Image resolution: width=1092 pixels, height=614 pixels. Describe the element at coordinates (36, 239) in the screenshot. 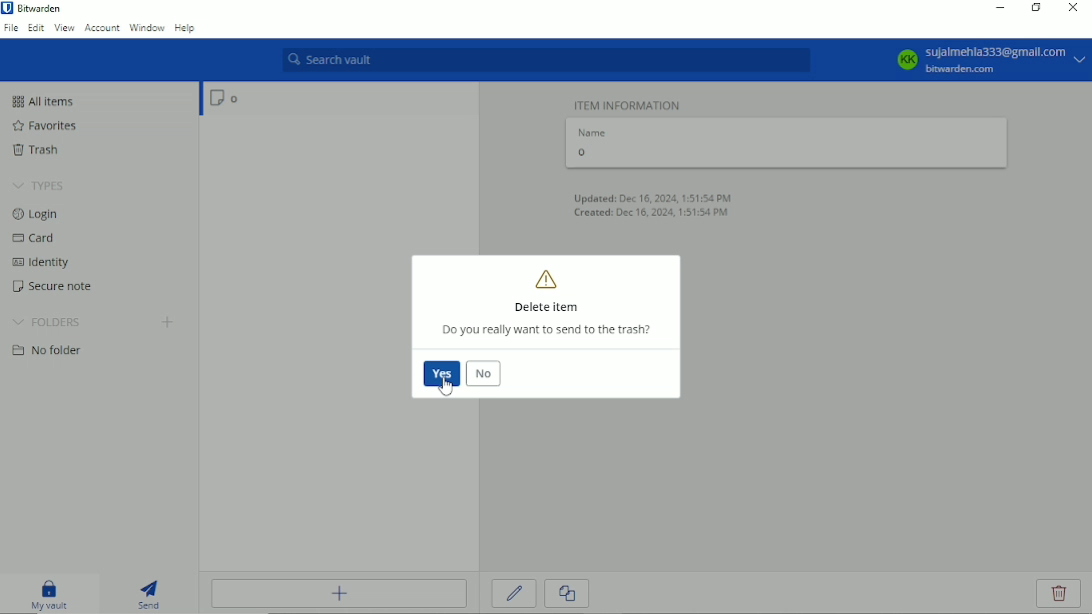

I see `Card` at that location.